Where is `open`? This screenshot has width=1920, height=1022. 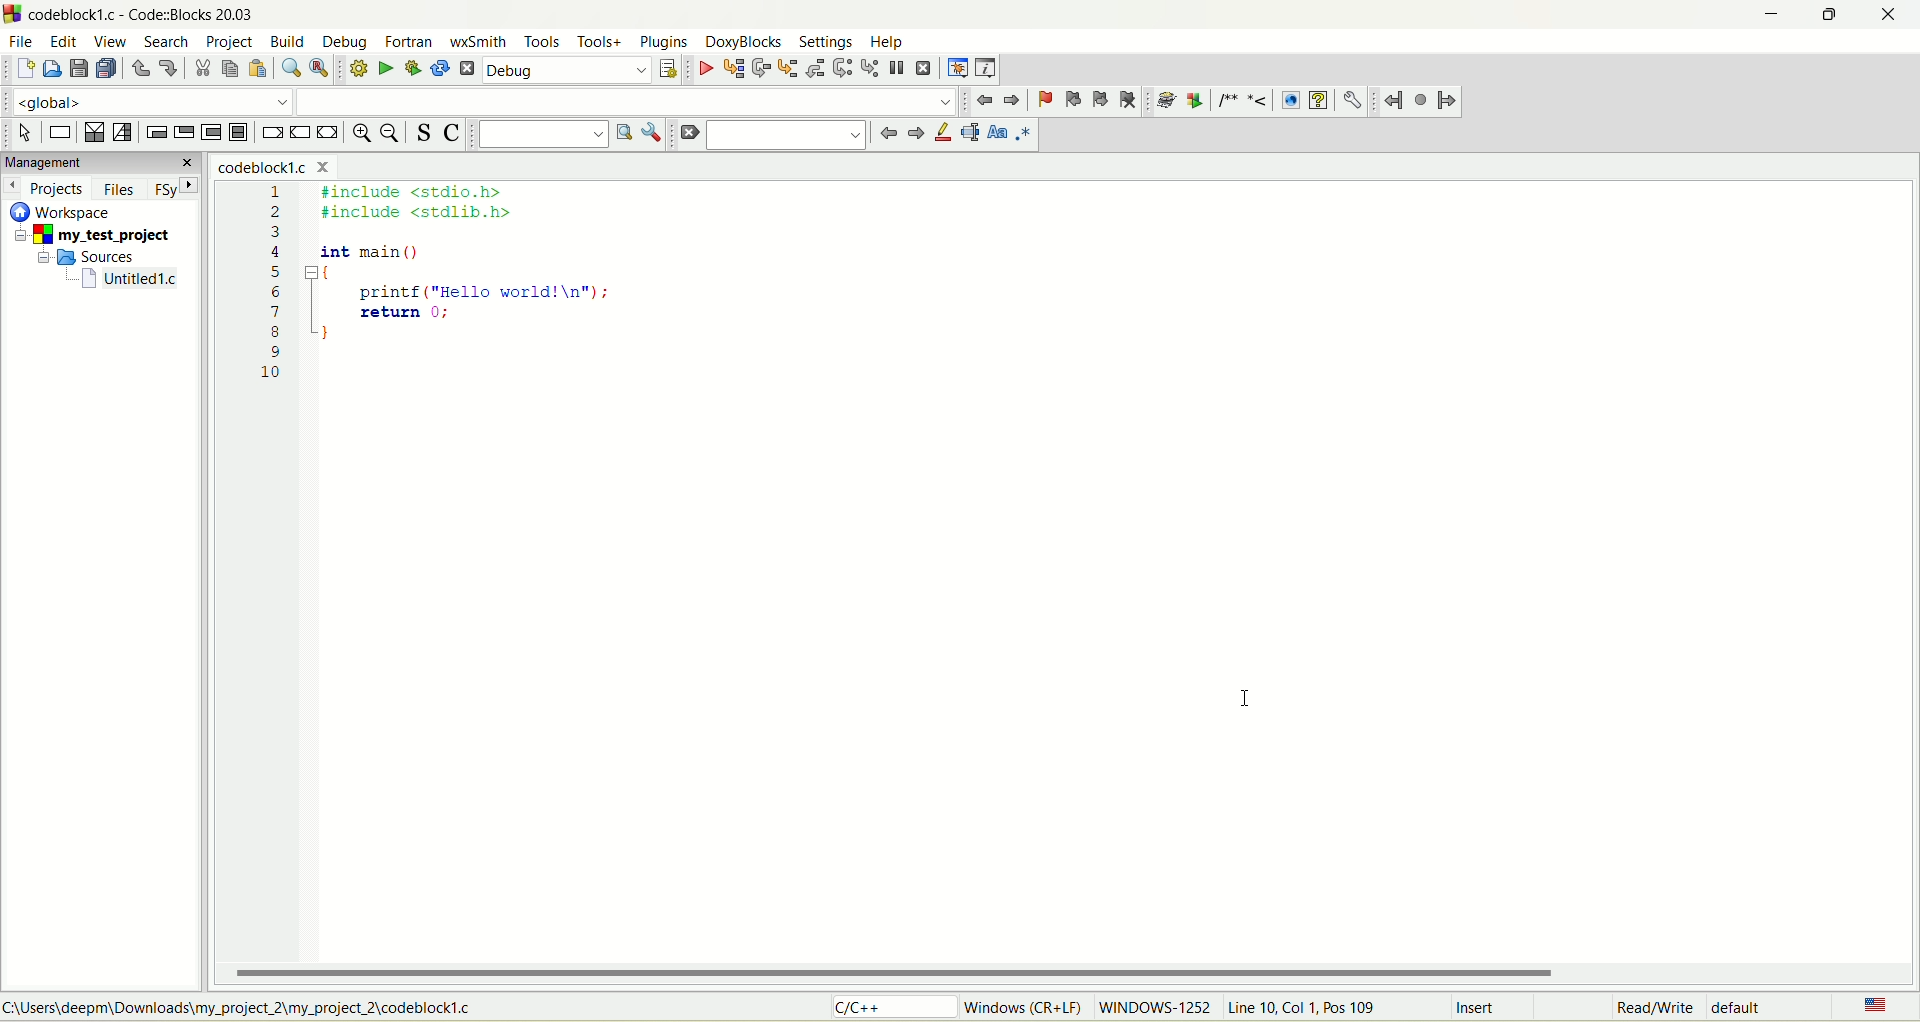
open is located at coordinates (53, 68).